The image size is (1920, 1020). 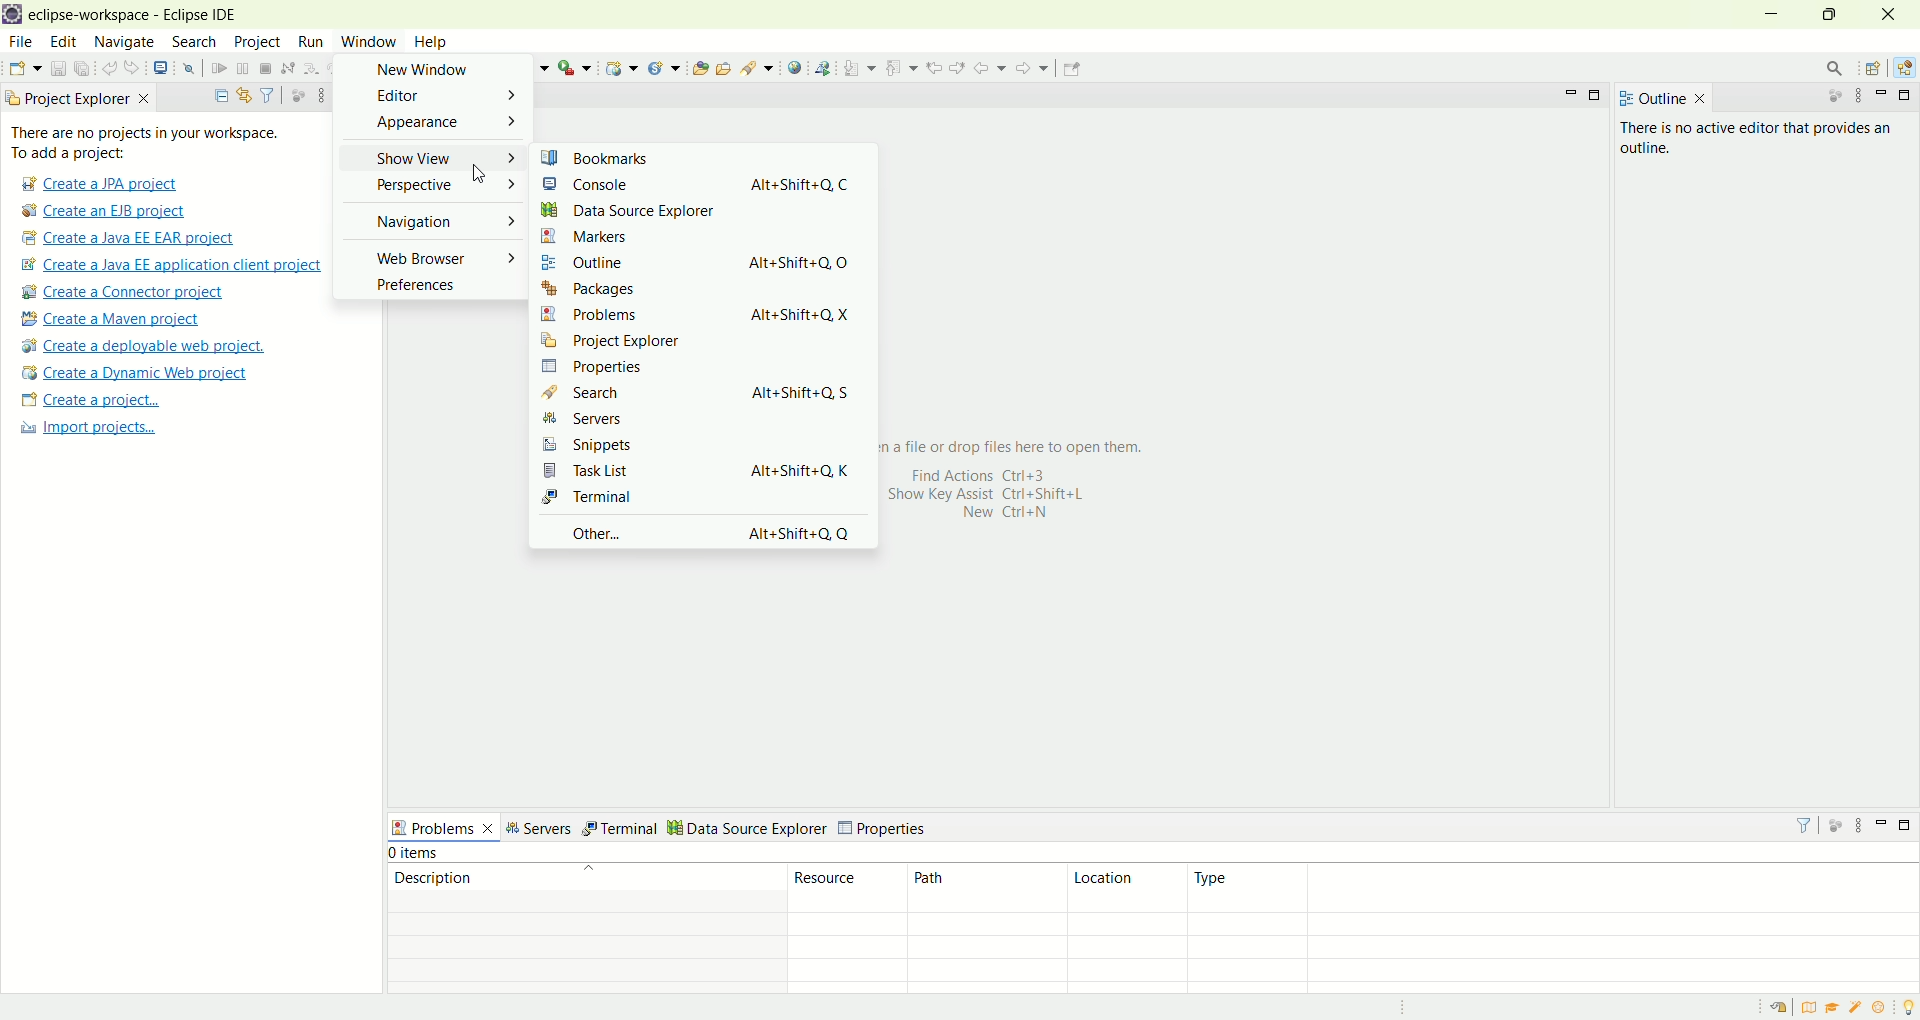 What do you see at coordinates (308, 69) in the screenshot?
I see `step into` at bounding box center [308, 69].